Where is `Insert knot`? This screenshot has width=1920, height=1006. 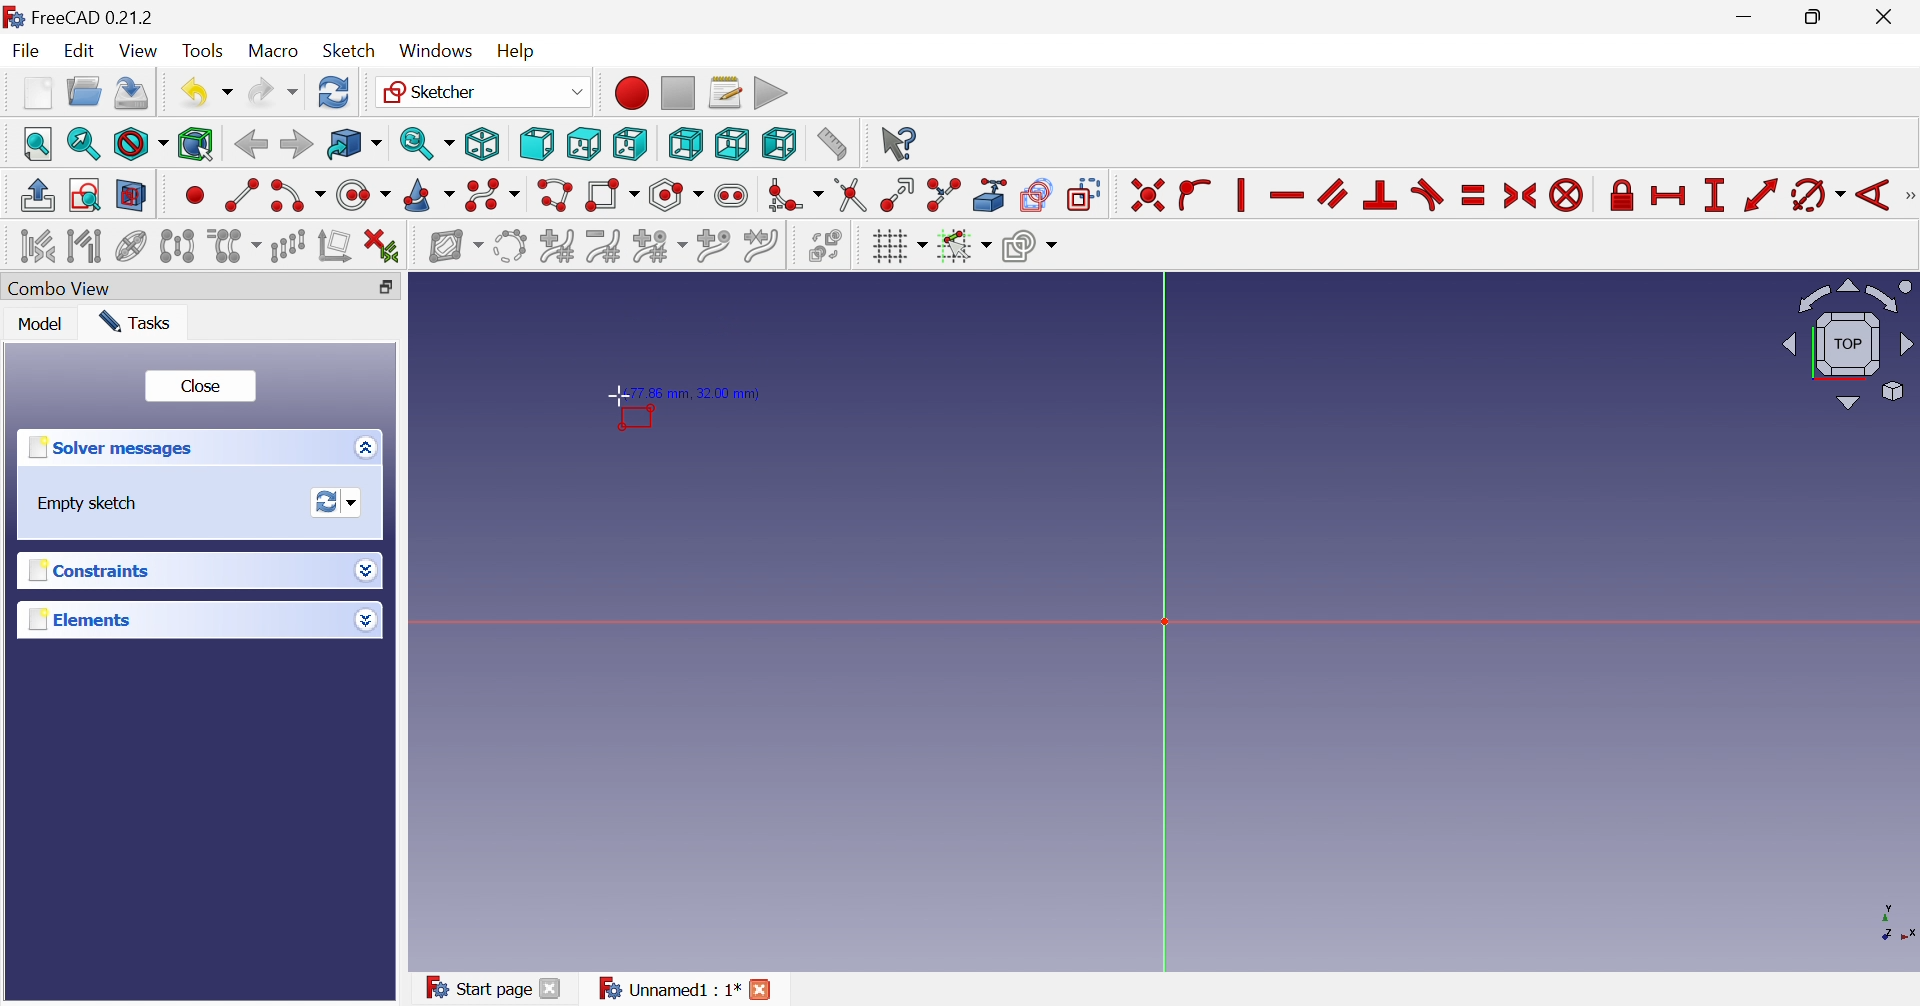
Insert knot is located at coordinates (714, 249).